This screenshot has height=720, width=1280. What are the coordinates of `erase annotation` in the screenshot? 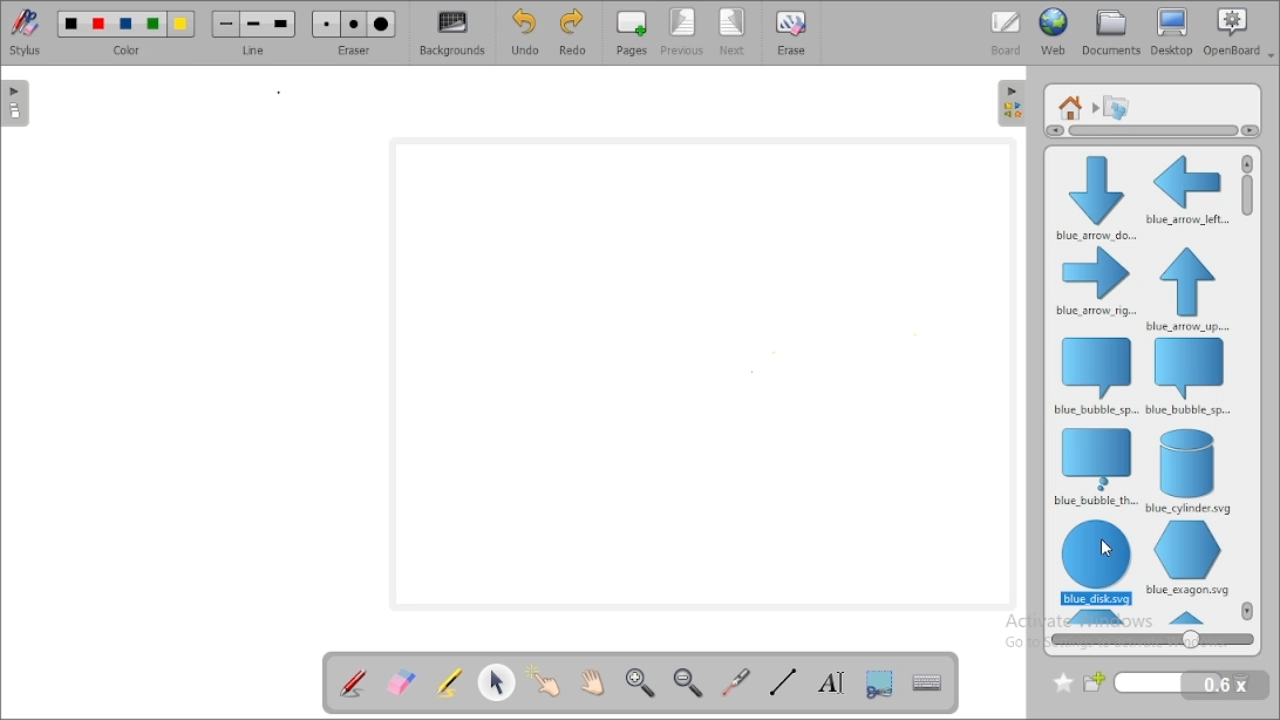 It's located at (402, 681).